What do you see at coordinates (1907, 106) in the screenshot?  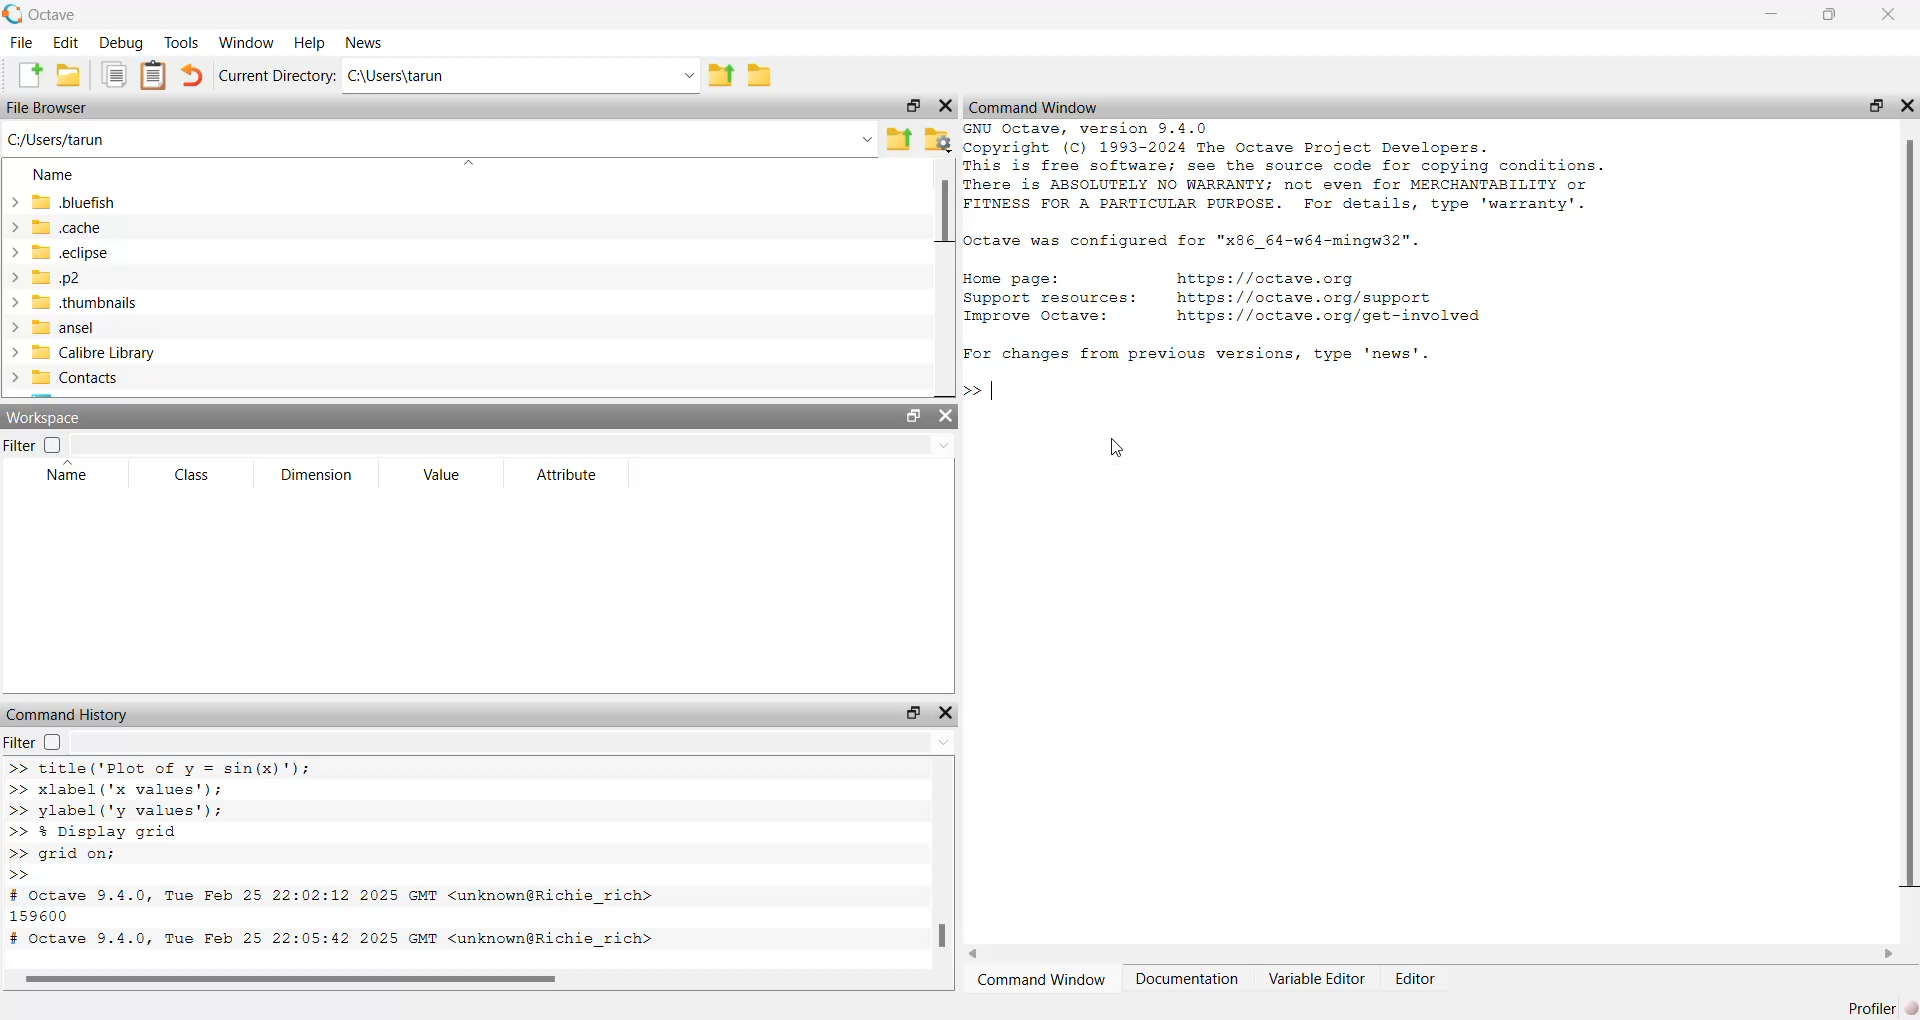 I see `close` at bounding box center [1907, 106].